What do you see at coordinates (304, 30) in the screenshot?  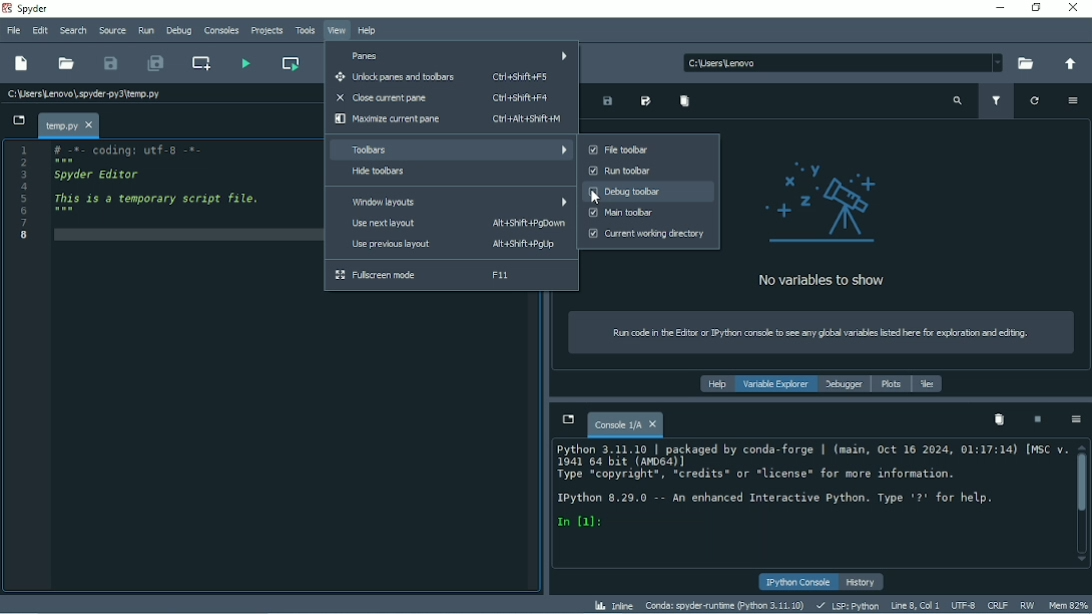 I see `Tools` at bounding box center [304, 30].